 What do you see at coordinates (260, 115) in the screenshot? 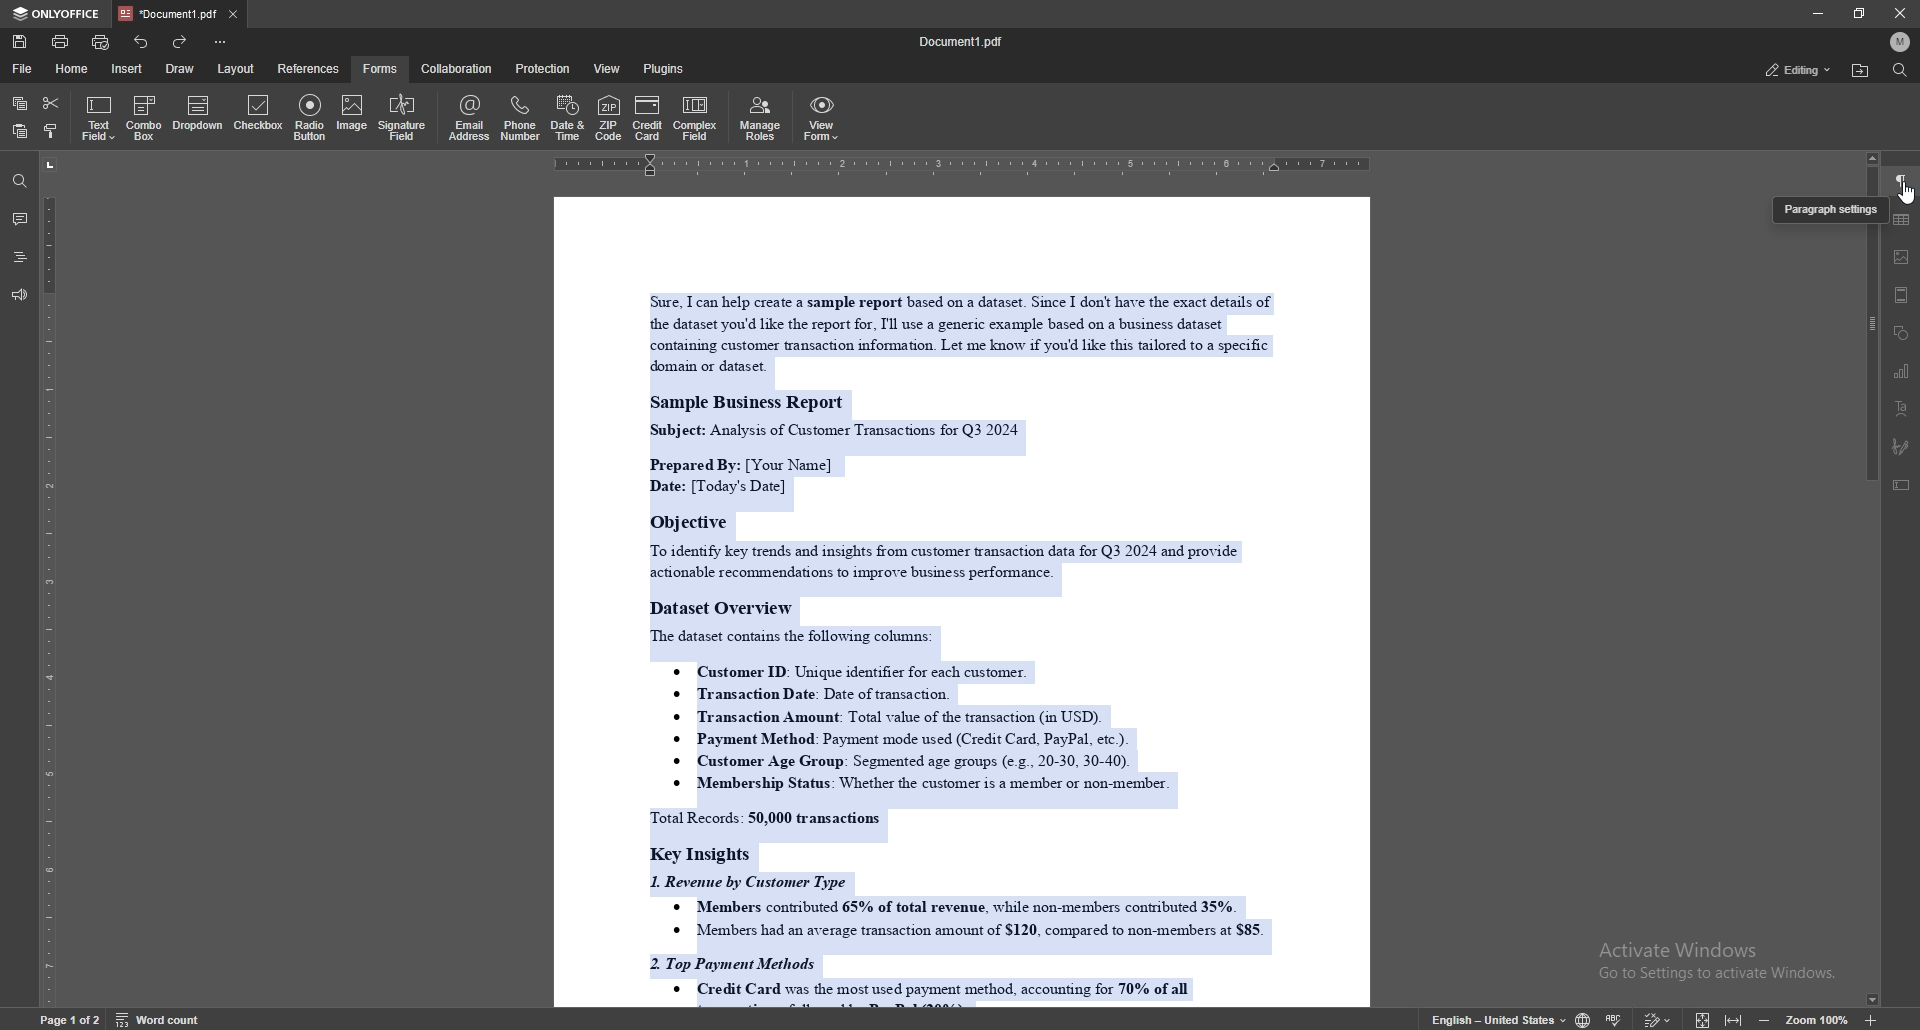
I see `checkbox` at bounding box center [260, 115].